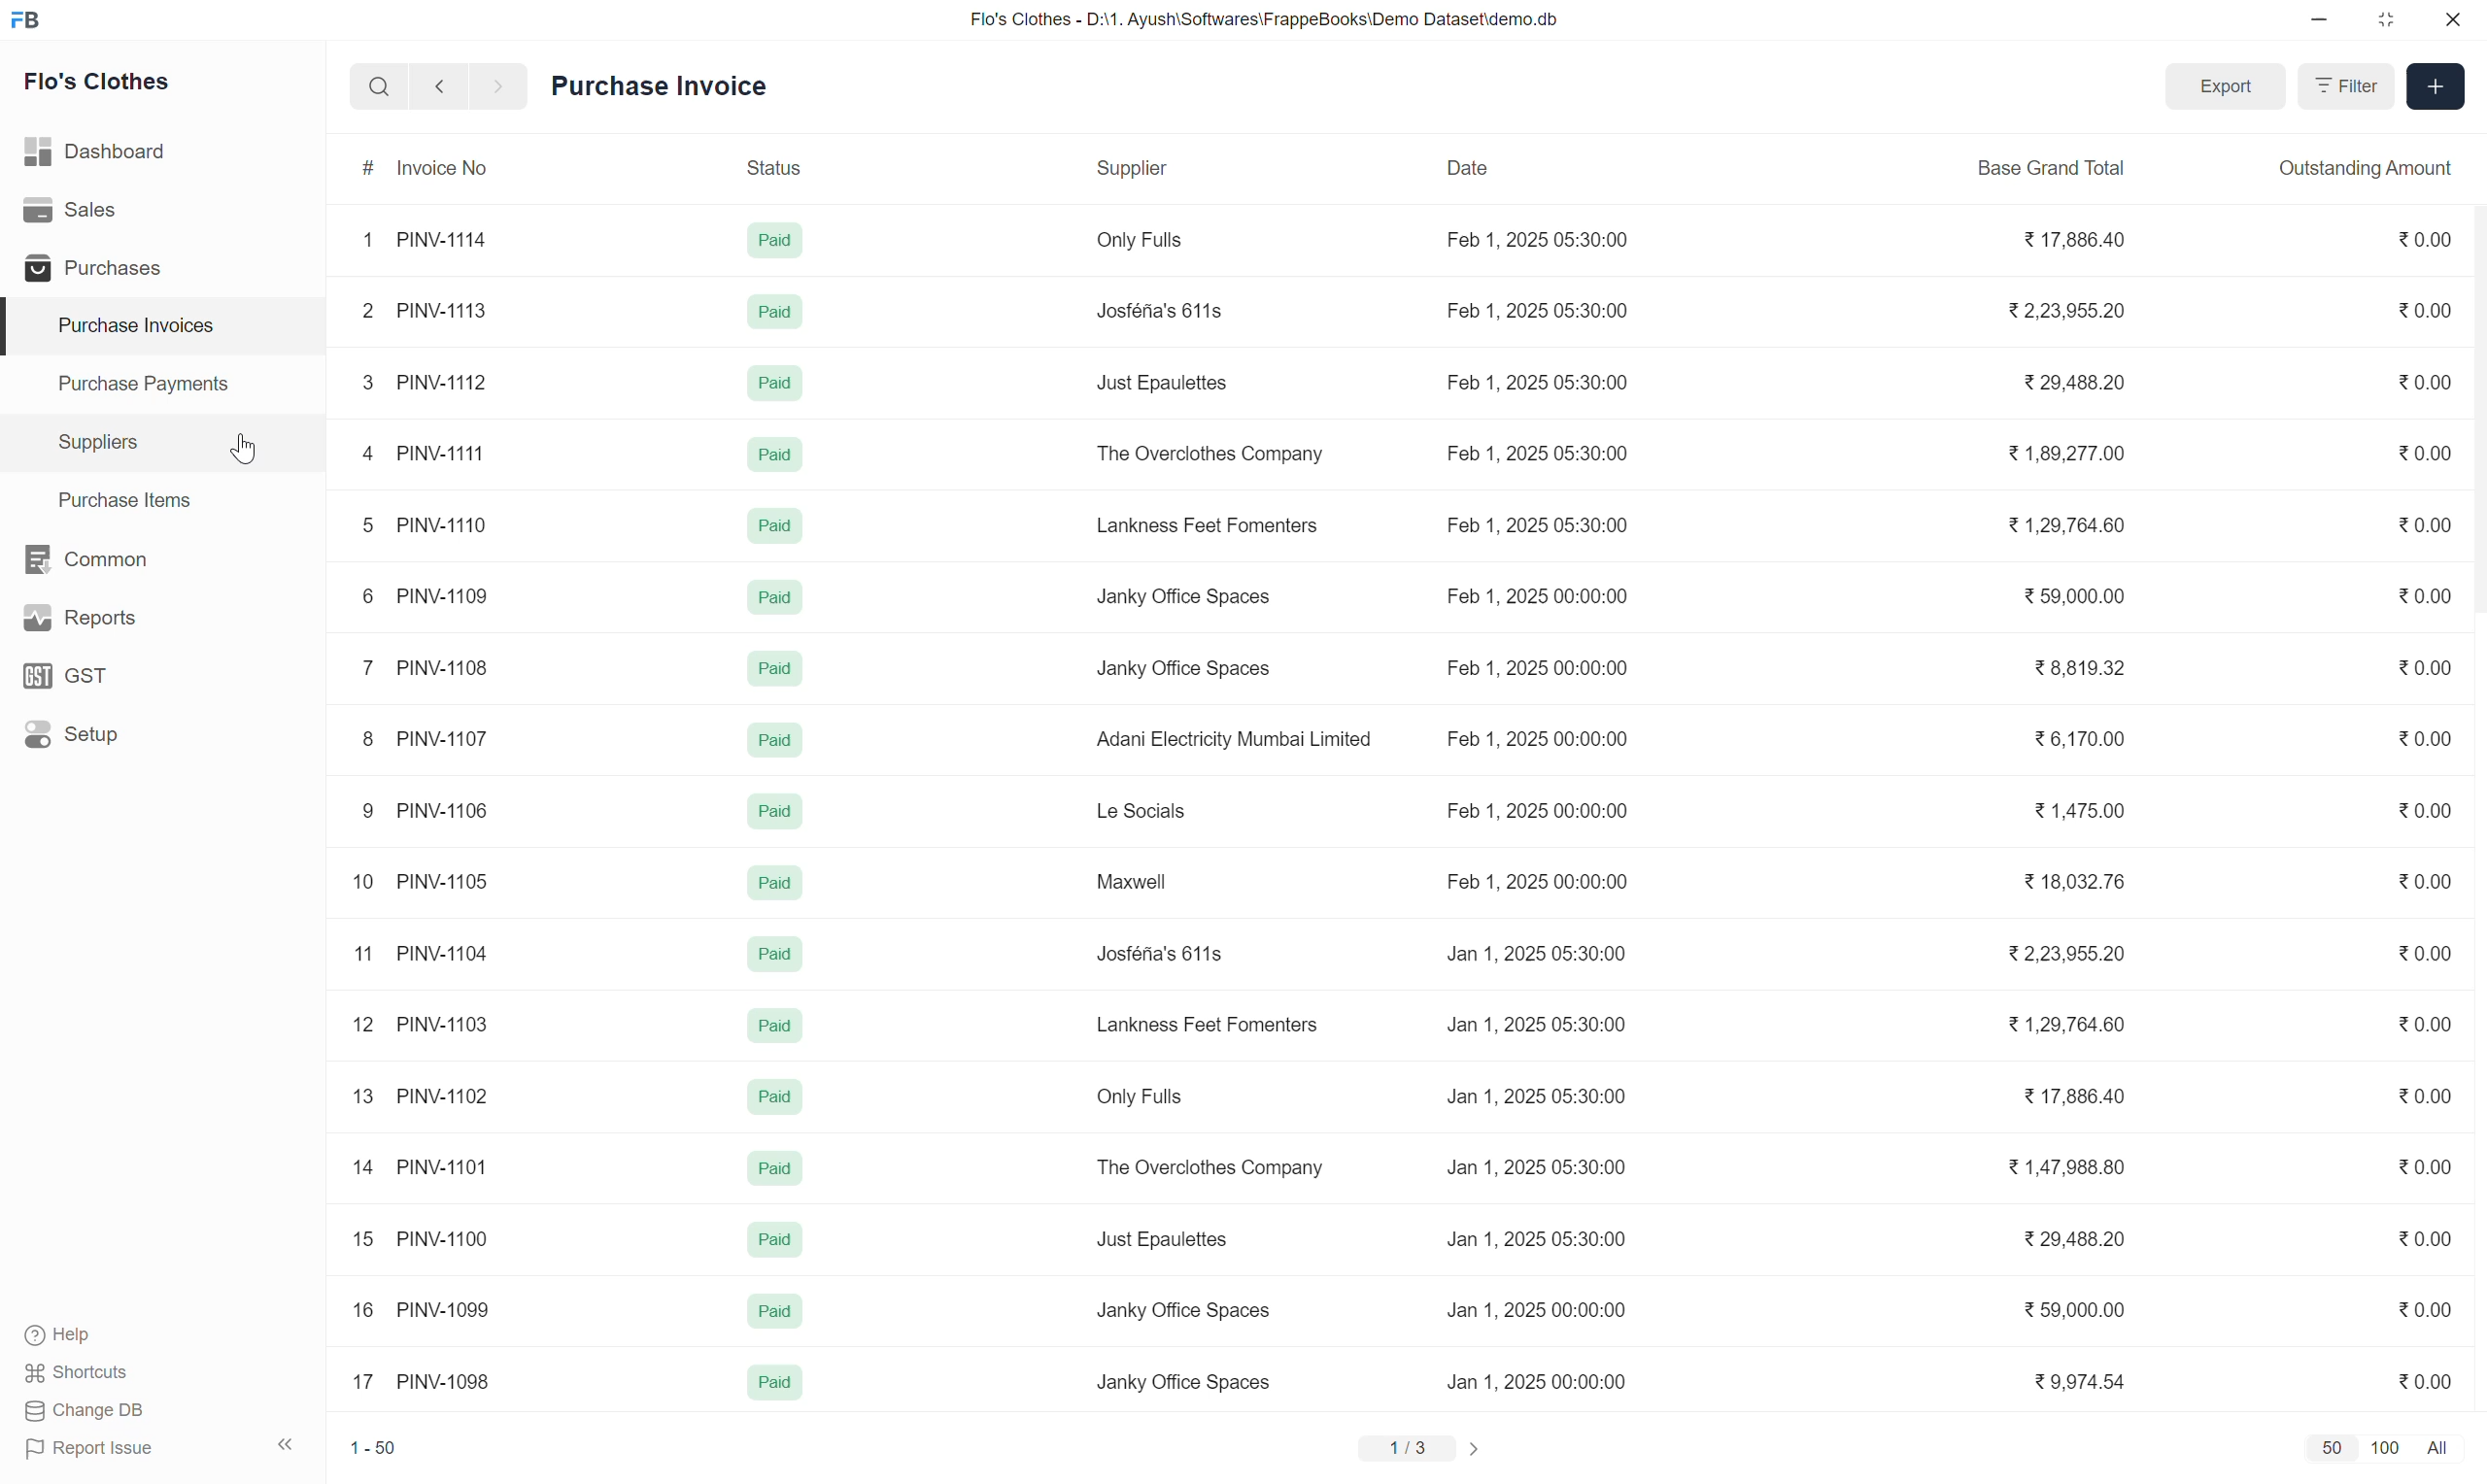  Describe the element at coordinates (96, 442) in the screenshot. I see `Suppliers` at that location.